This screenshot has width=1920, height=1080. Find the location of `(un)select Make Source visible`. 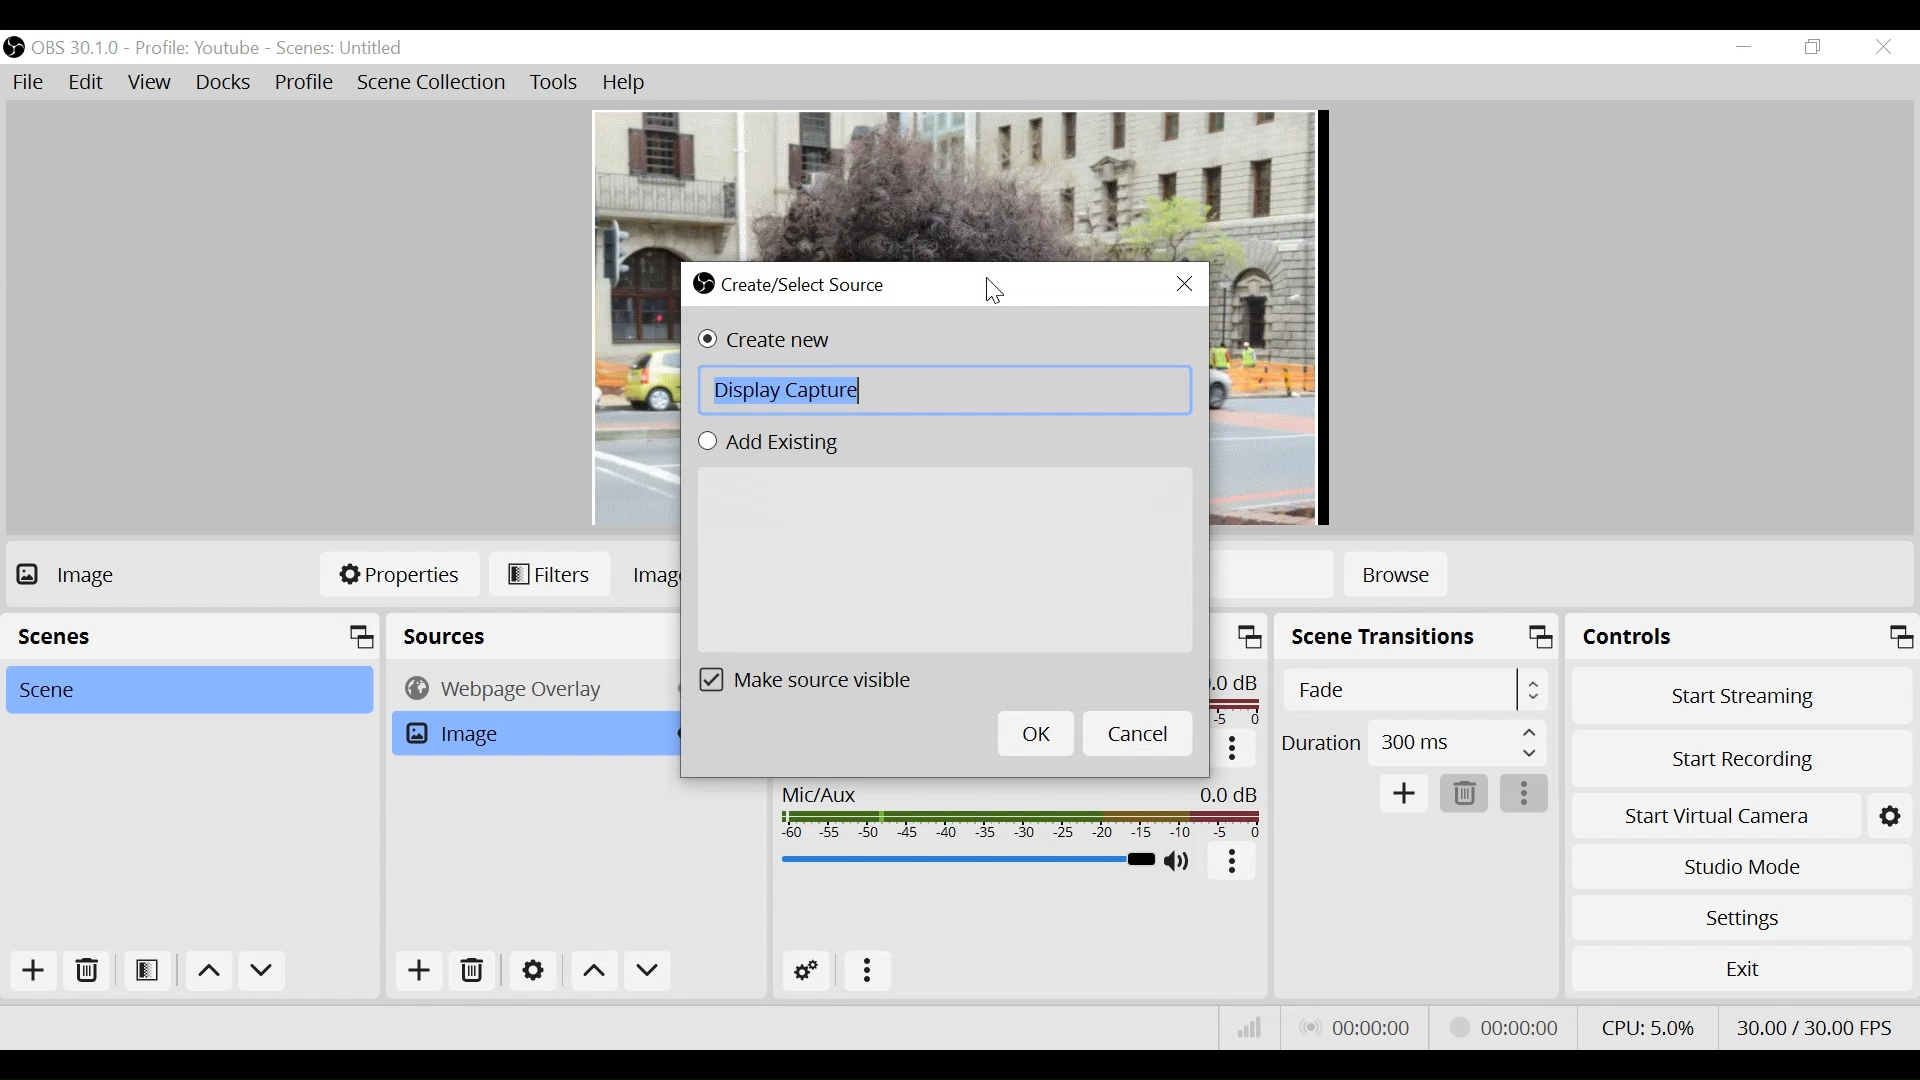

(un)select Make Source visible is located at coordinates (819, 679).